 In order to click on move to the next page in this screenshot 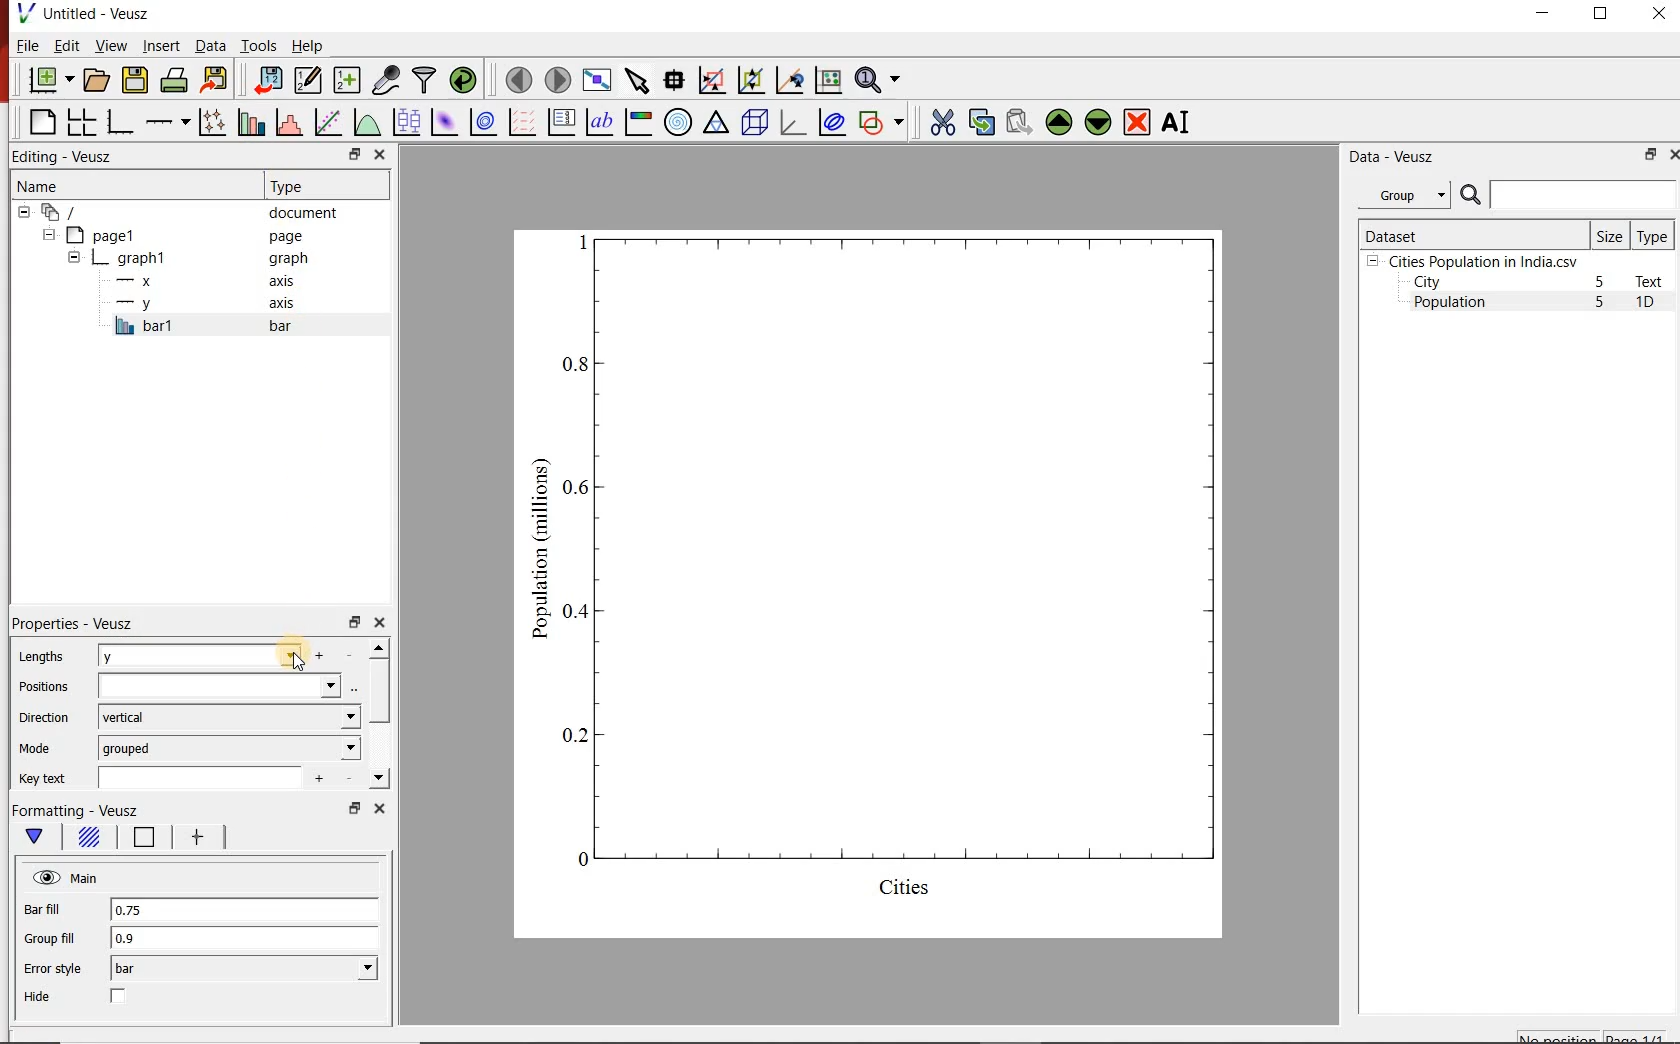, I will do `click(556, 79)`.